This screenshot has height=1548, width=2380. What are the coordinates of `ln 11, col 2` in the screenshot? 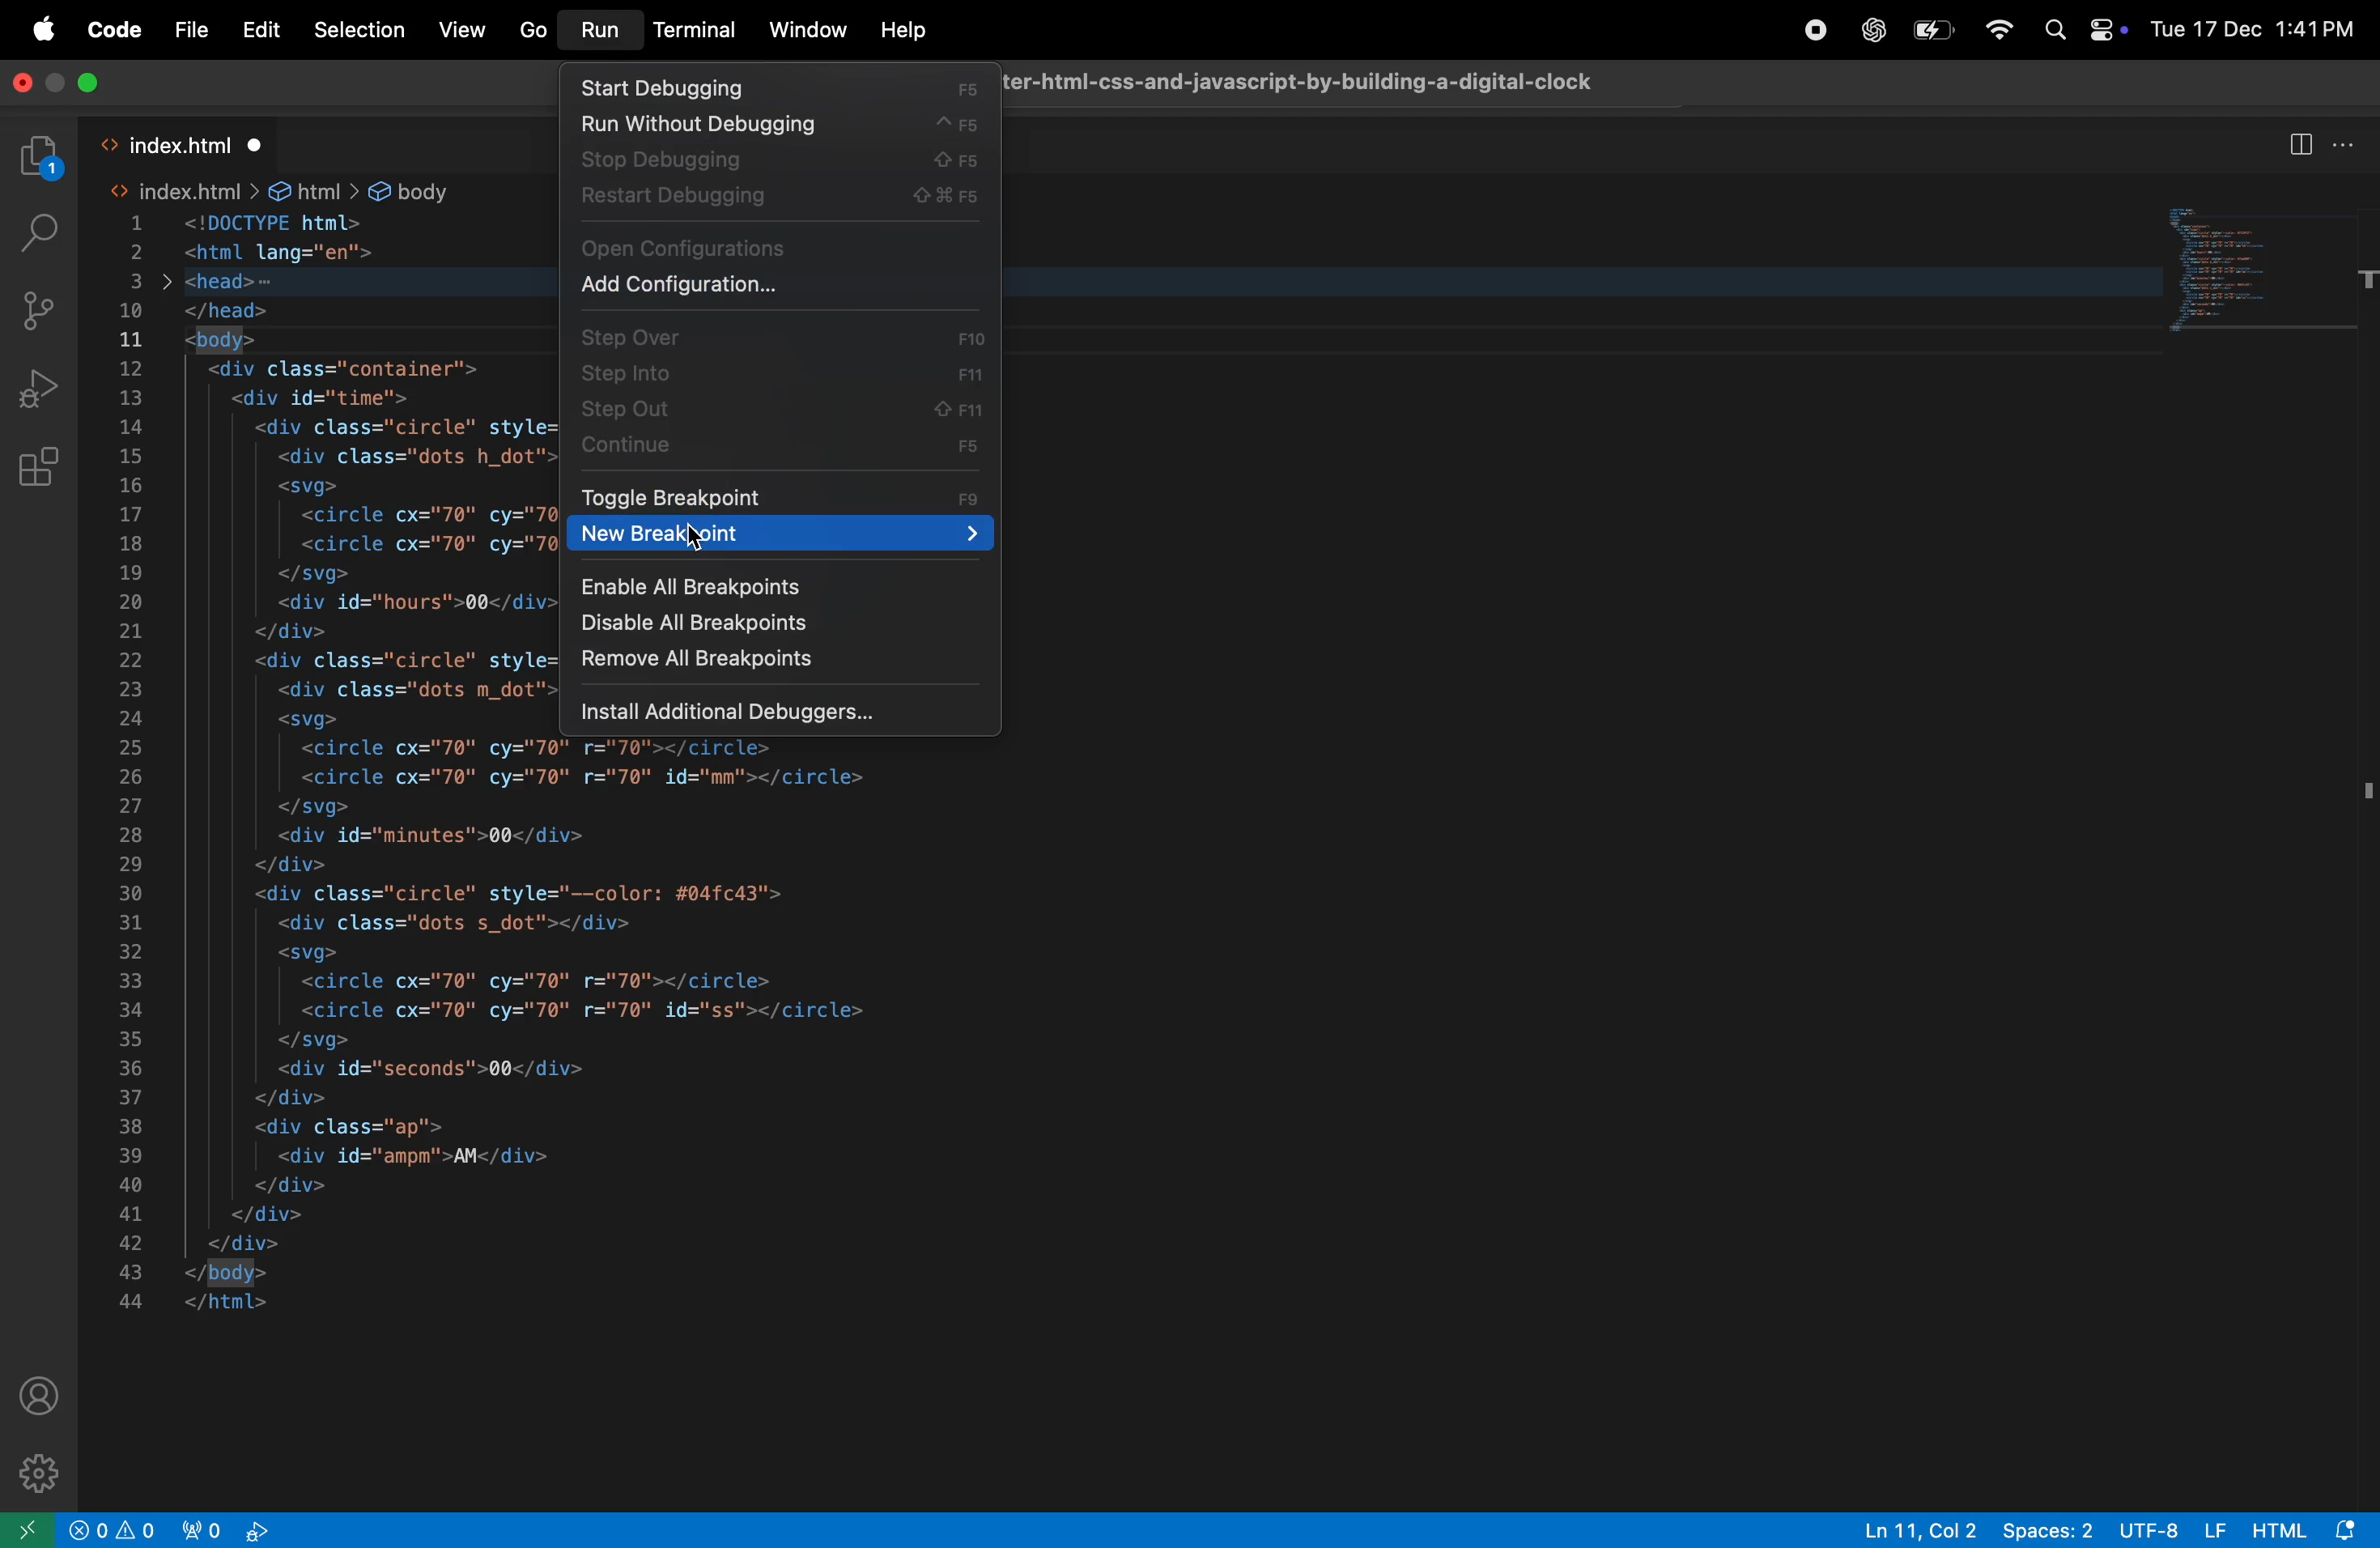 It's located at (1915, 1529).